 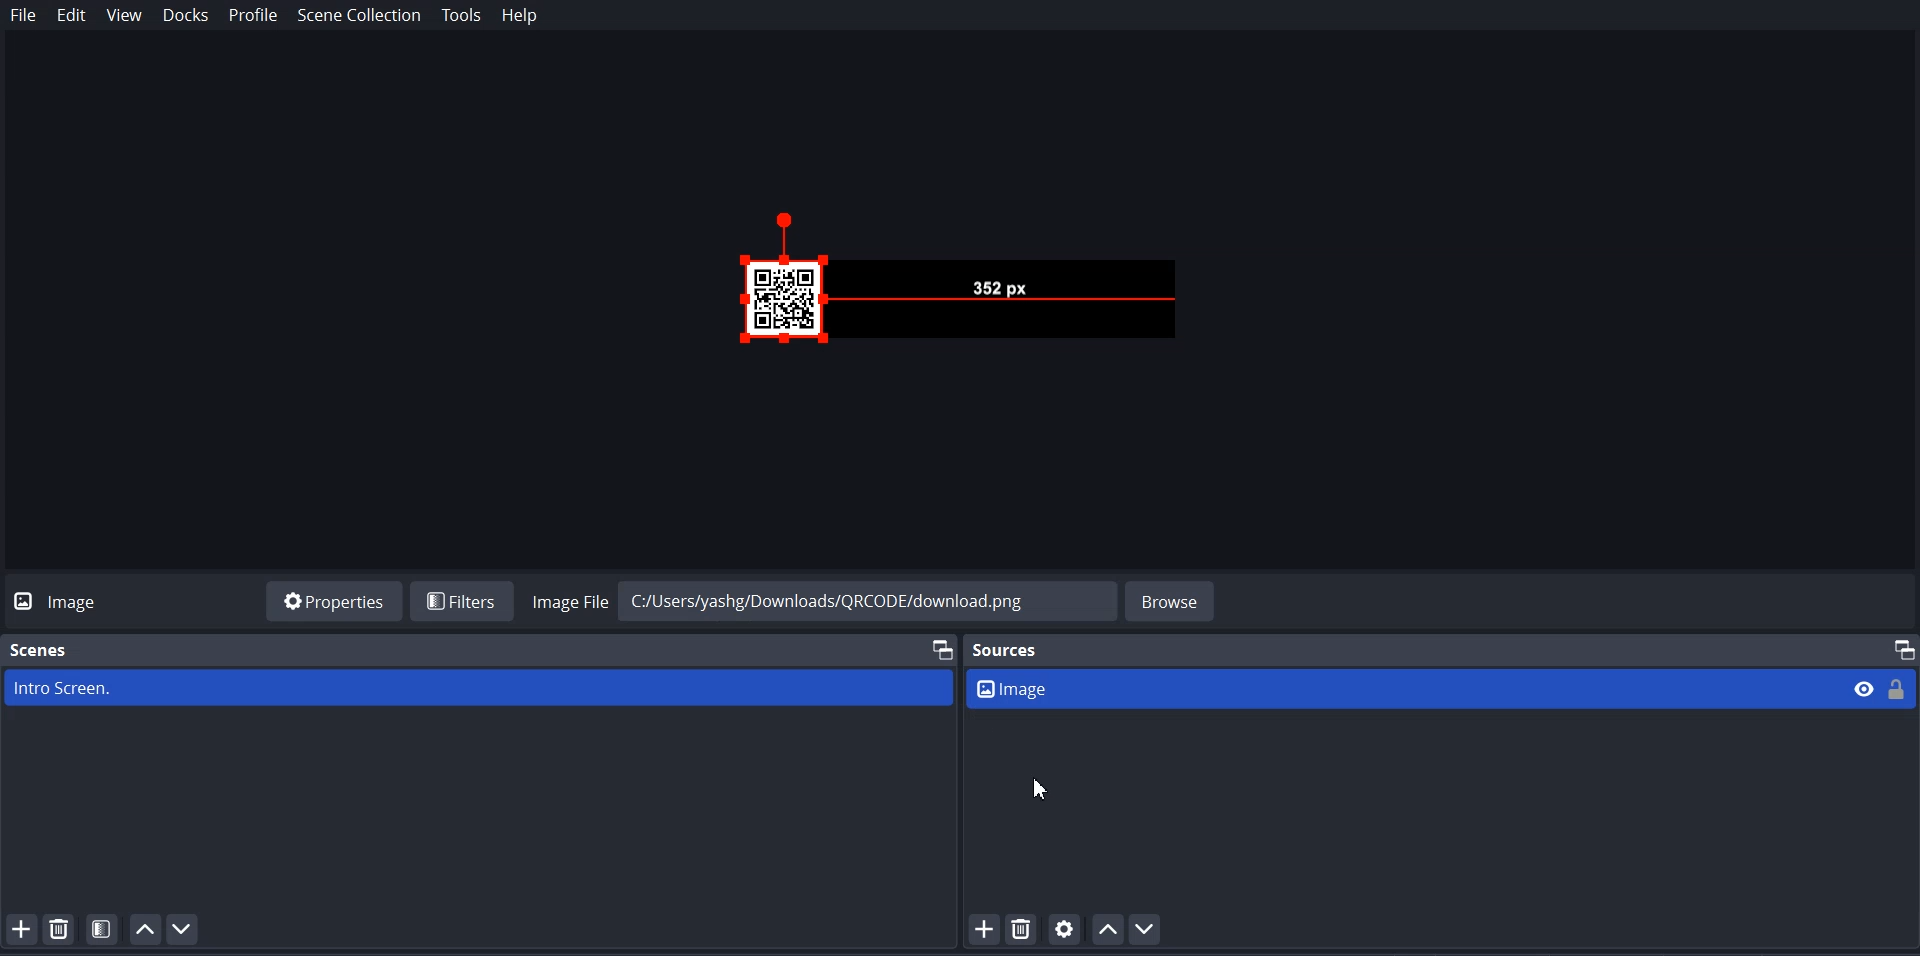 What do you see at coordinates (983, 929) in the screenshot?
I see `Add Source` at bounding box center [983, 929].